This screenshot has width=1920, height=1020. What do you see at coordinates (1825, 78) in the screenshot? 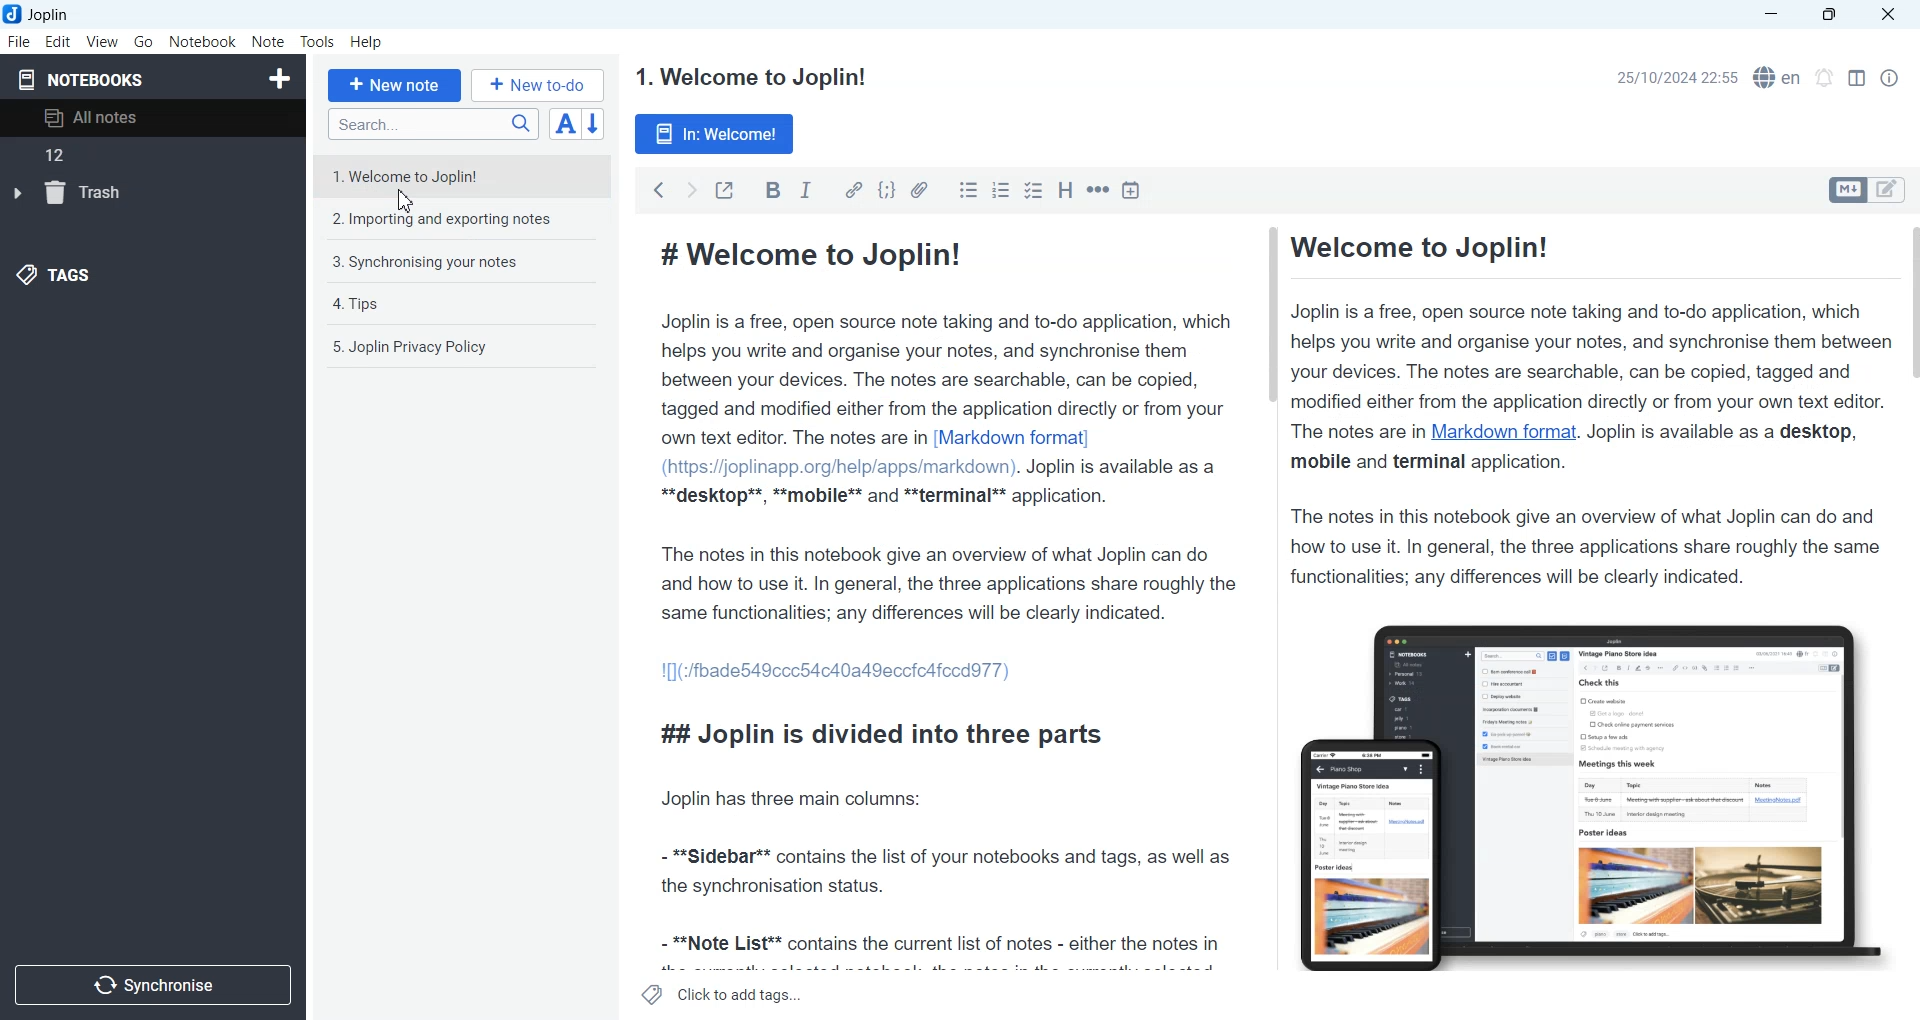
I see `Set timer` at bounding box center [1825, 78].